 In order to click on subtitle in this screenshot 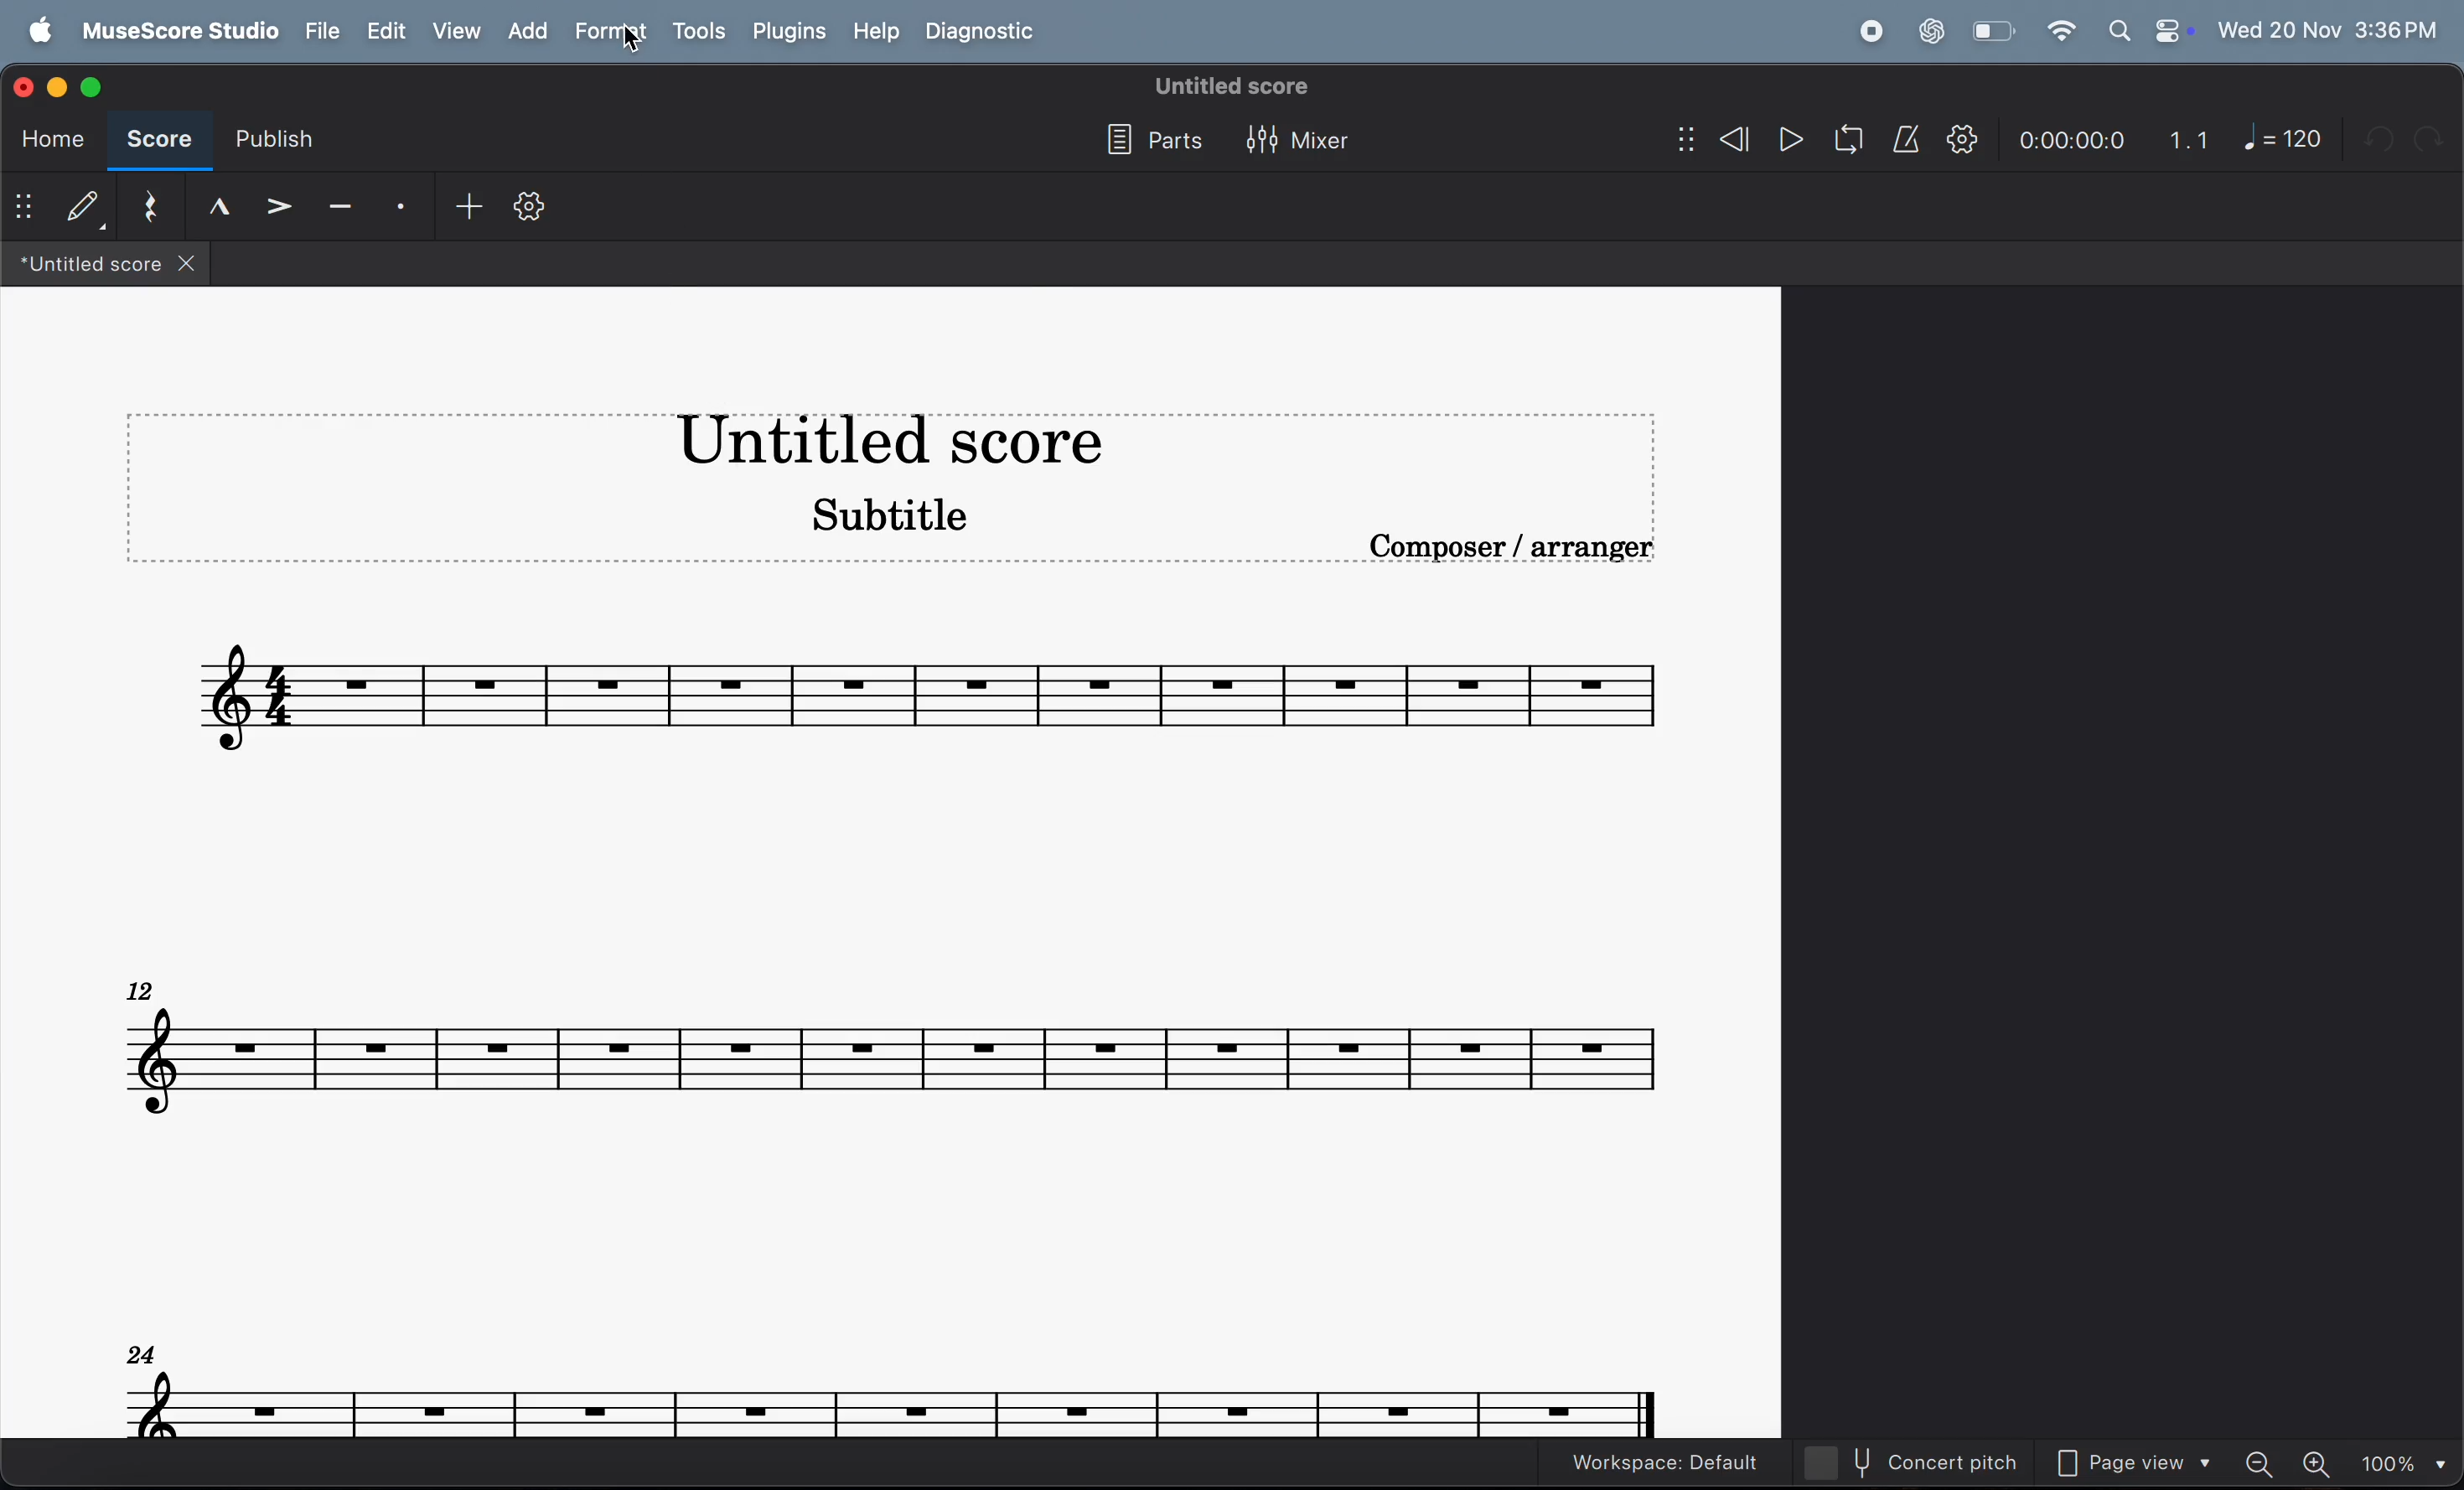, I will do `click(880, 512)`.